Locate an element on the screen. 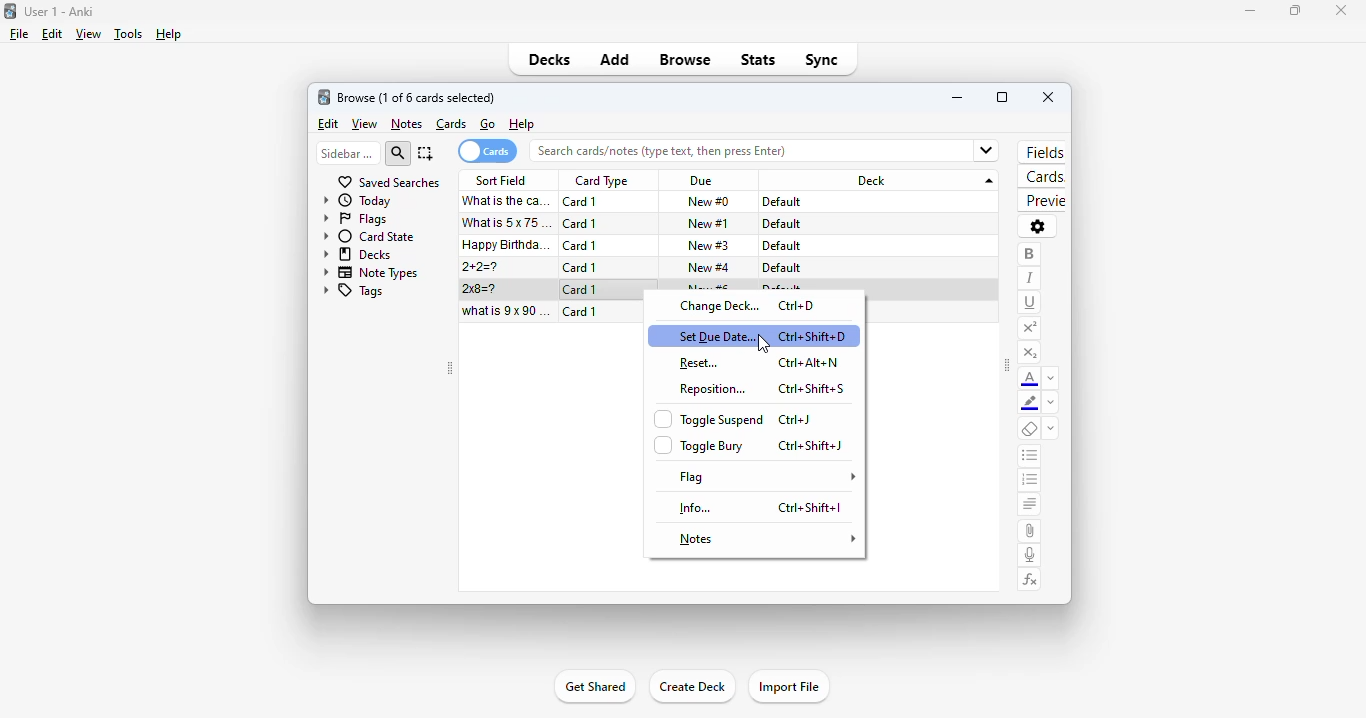 This screenshot has height=718, width=1366. decks is located at coordinates (358, 254).